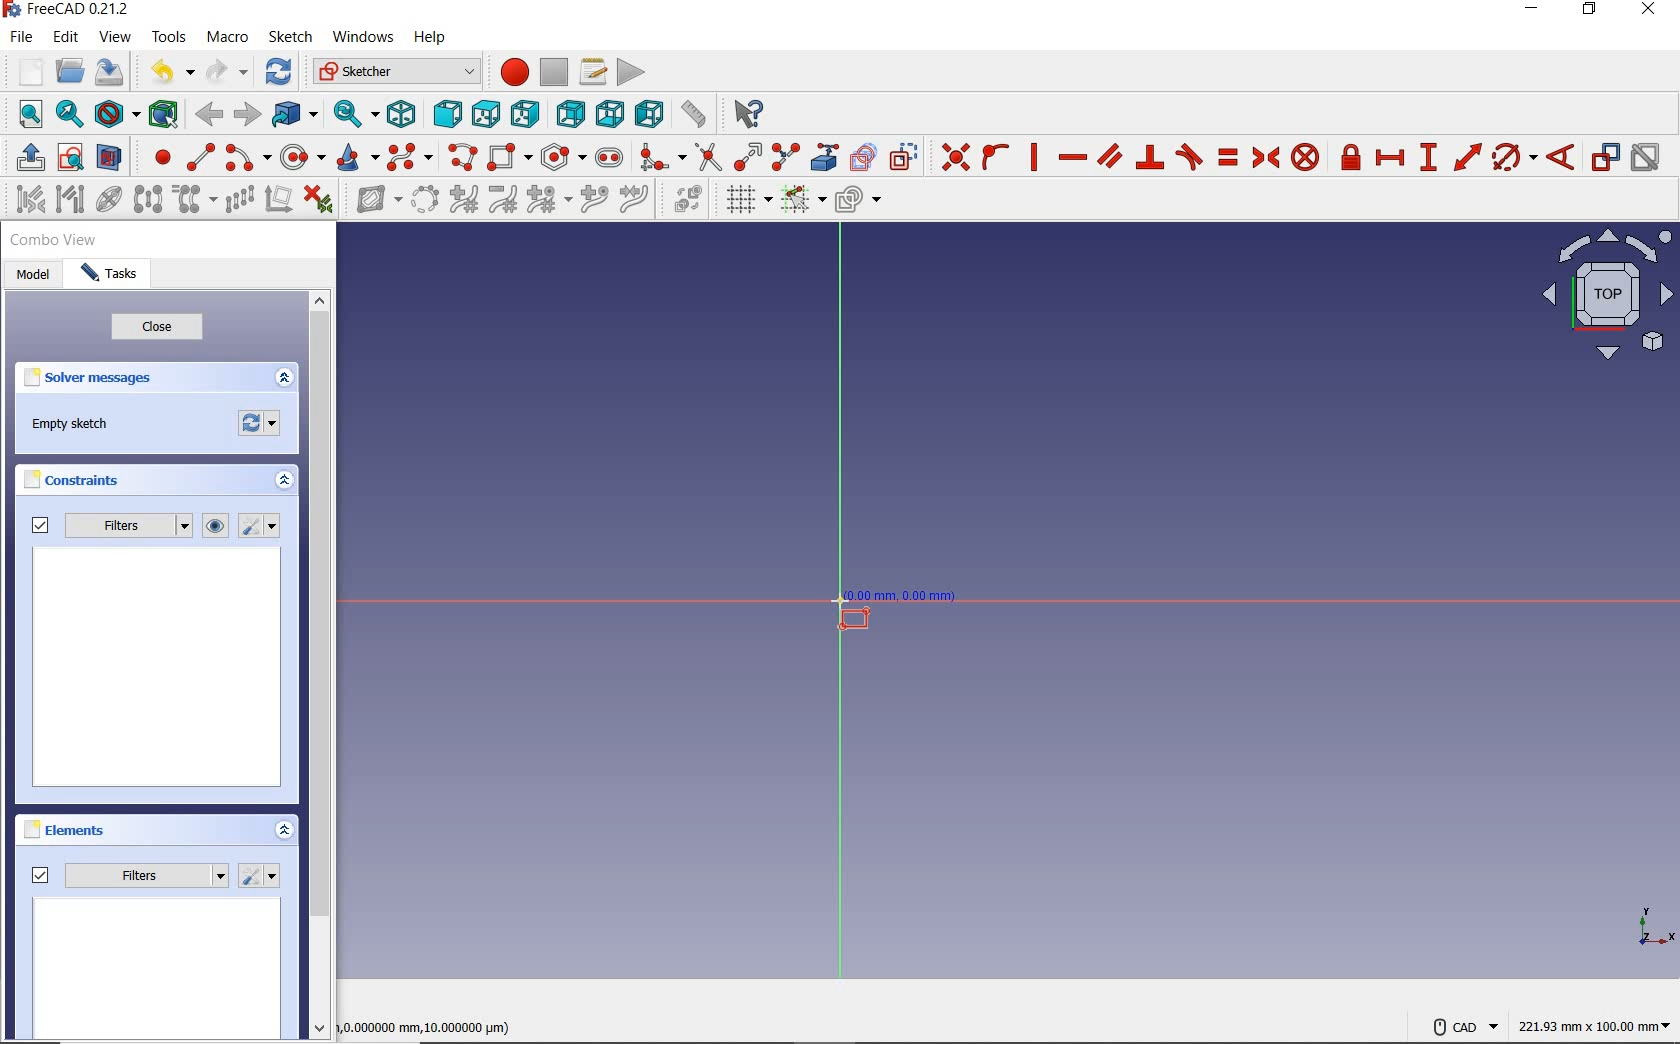  I want to click on constrain symmetrical, so click(1267, 158).